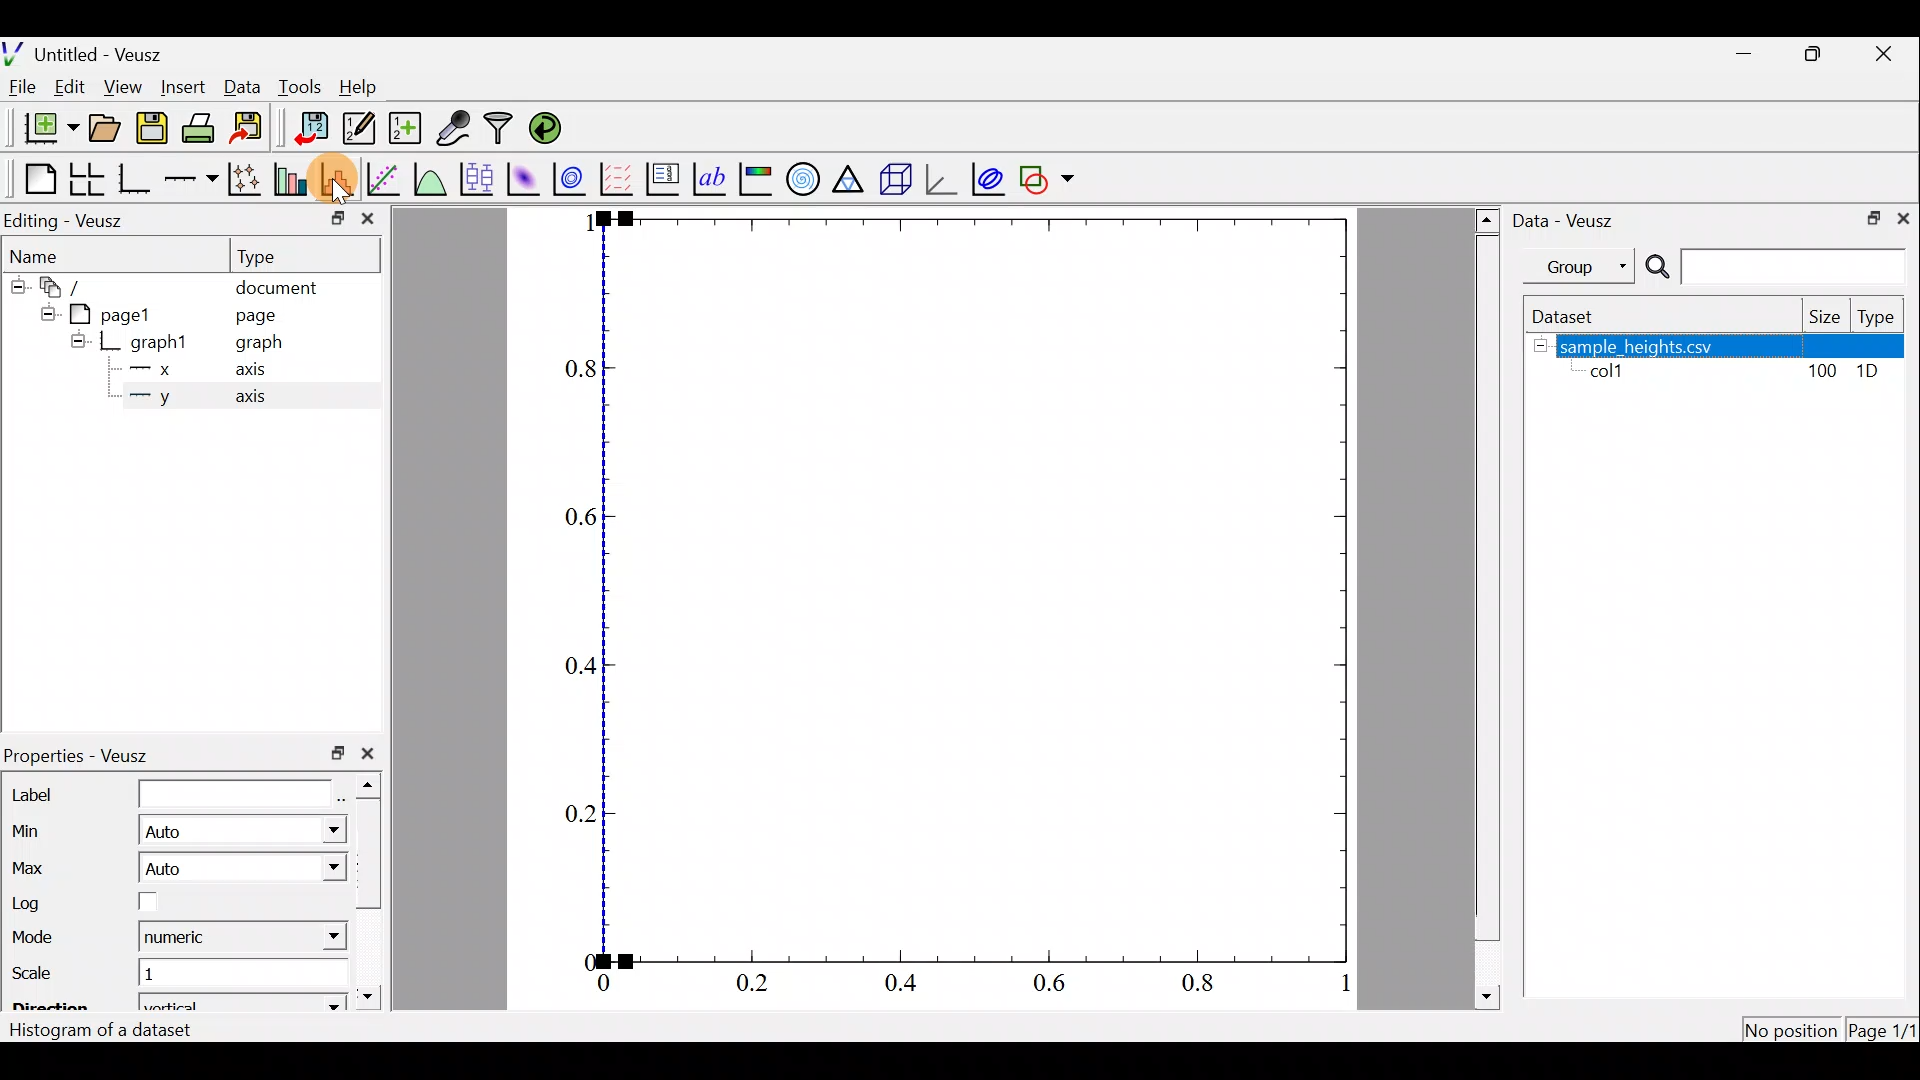  What do you see at coordinates (133, 179) in the screenshot?
I see `Base graph` at bounding box center [133, 179].